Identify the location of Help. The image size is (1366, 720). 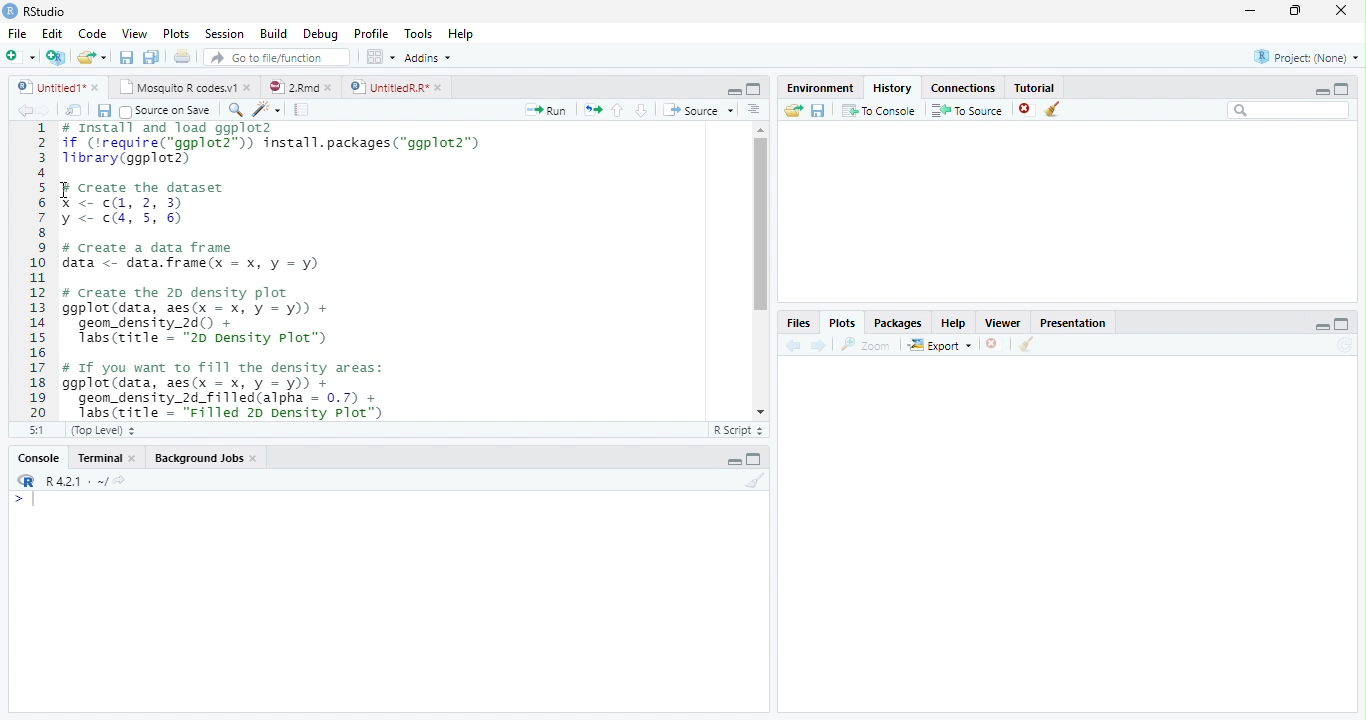
(460, 35).